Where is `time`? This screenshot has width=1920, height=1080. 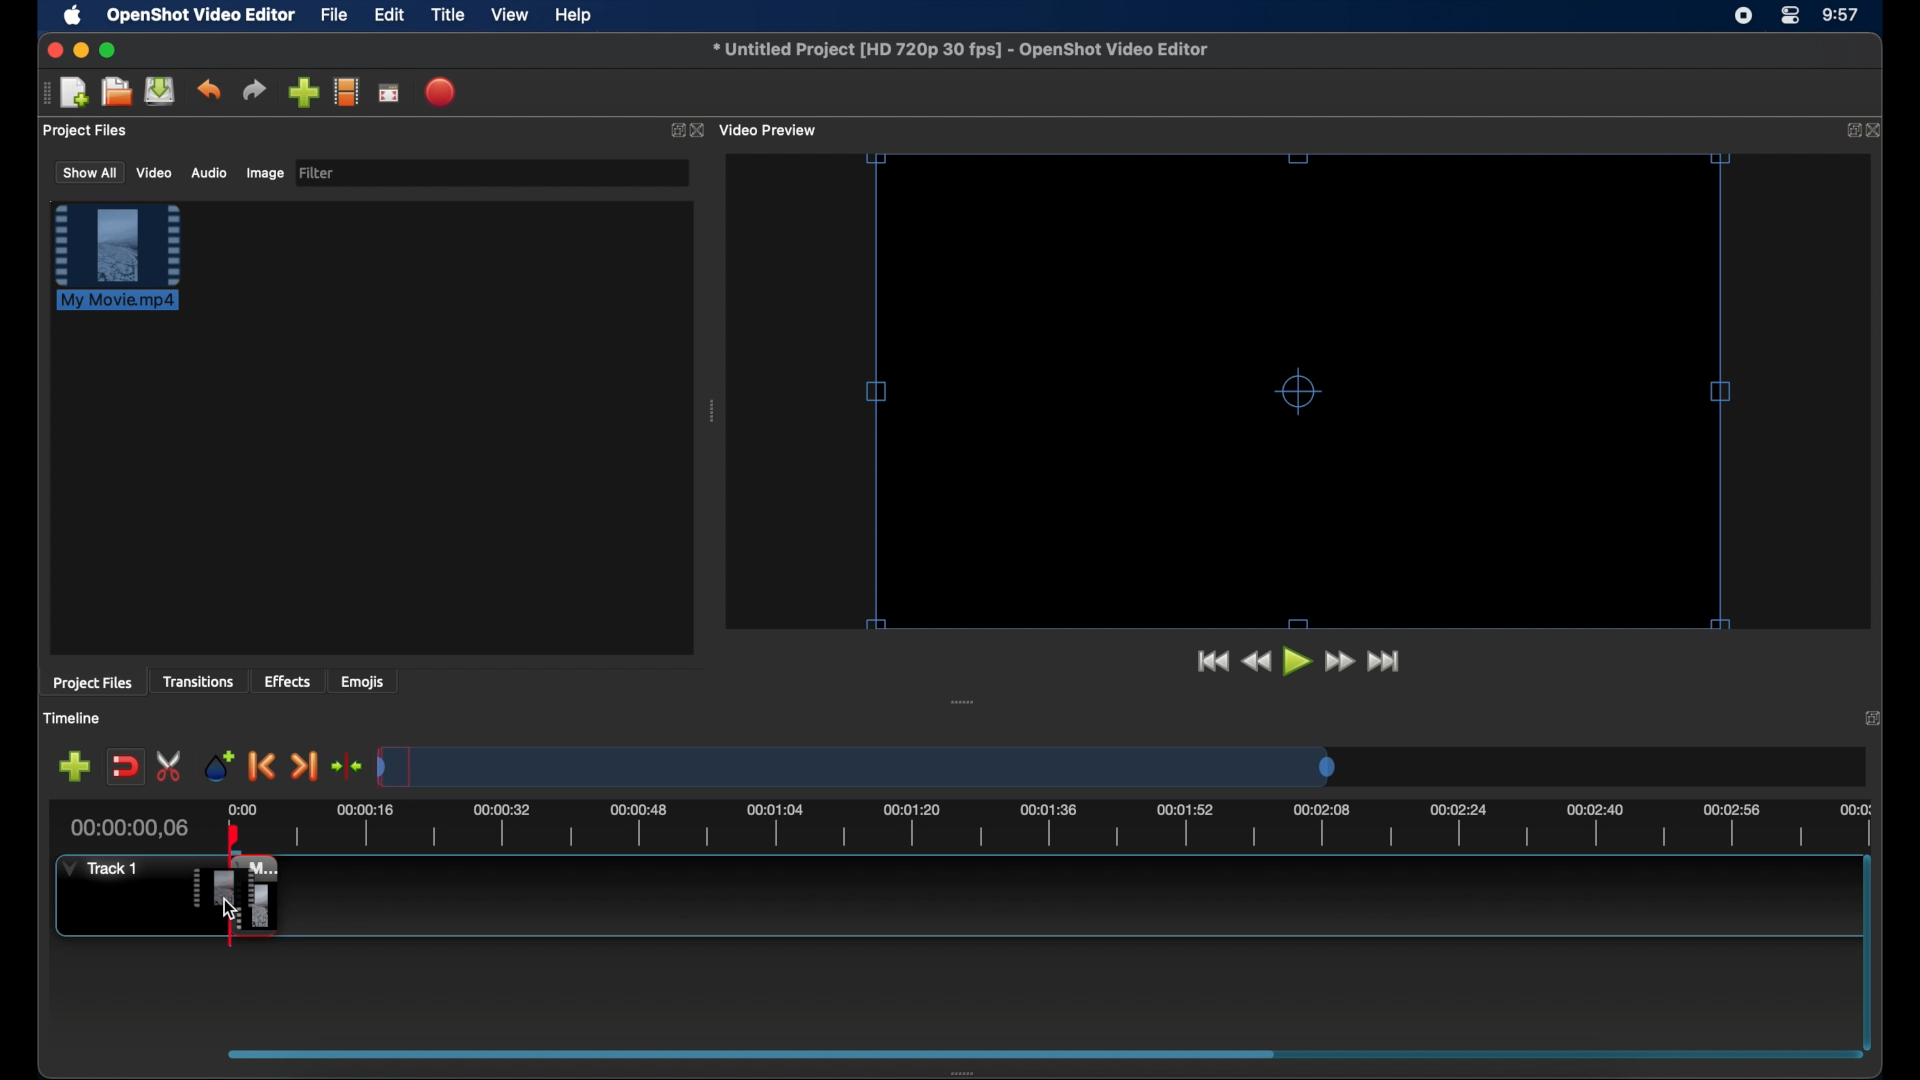
time is located at coordinates (1842, 16).